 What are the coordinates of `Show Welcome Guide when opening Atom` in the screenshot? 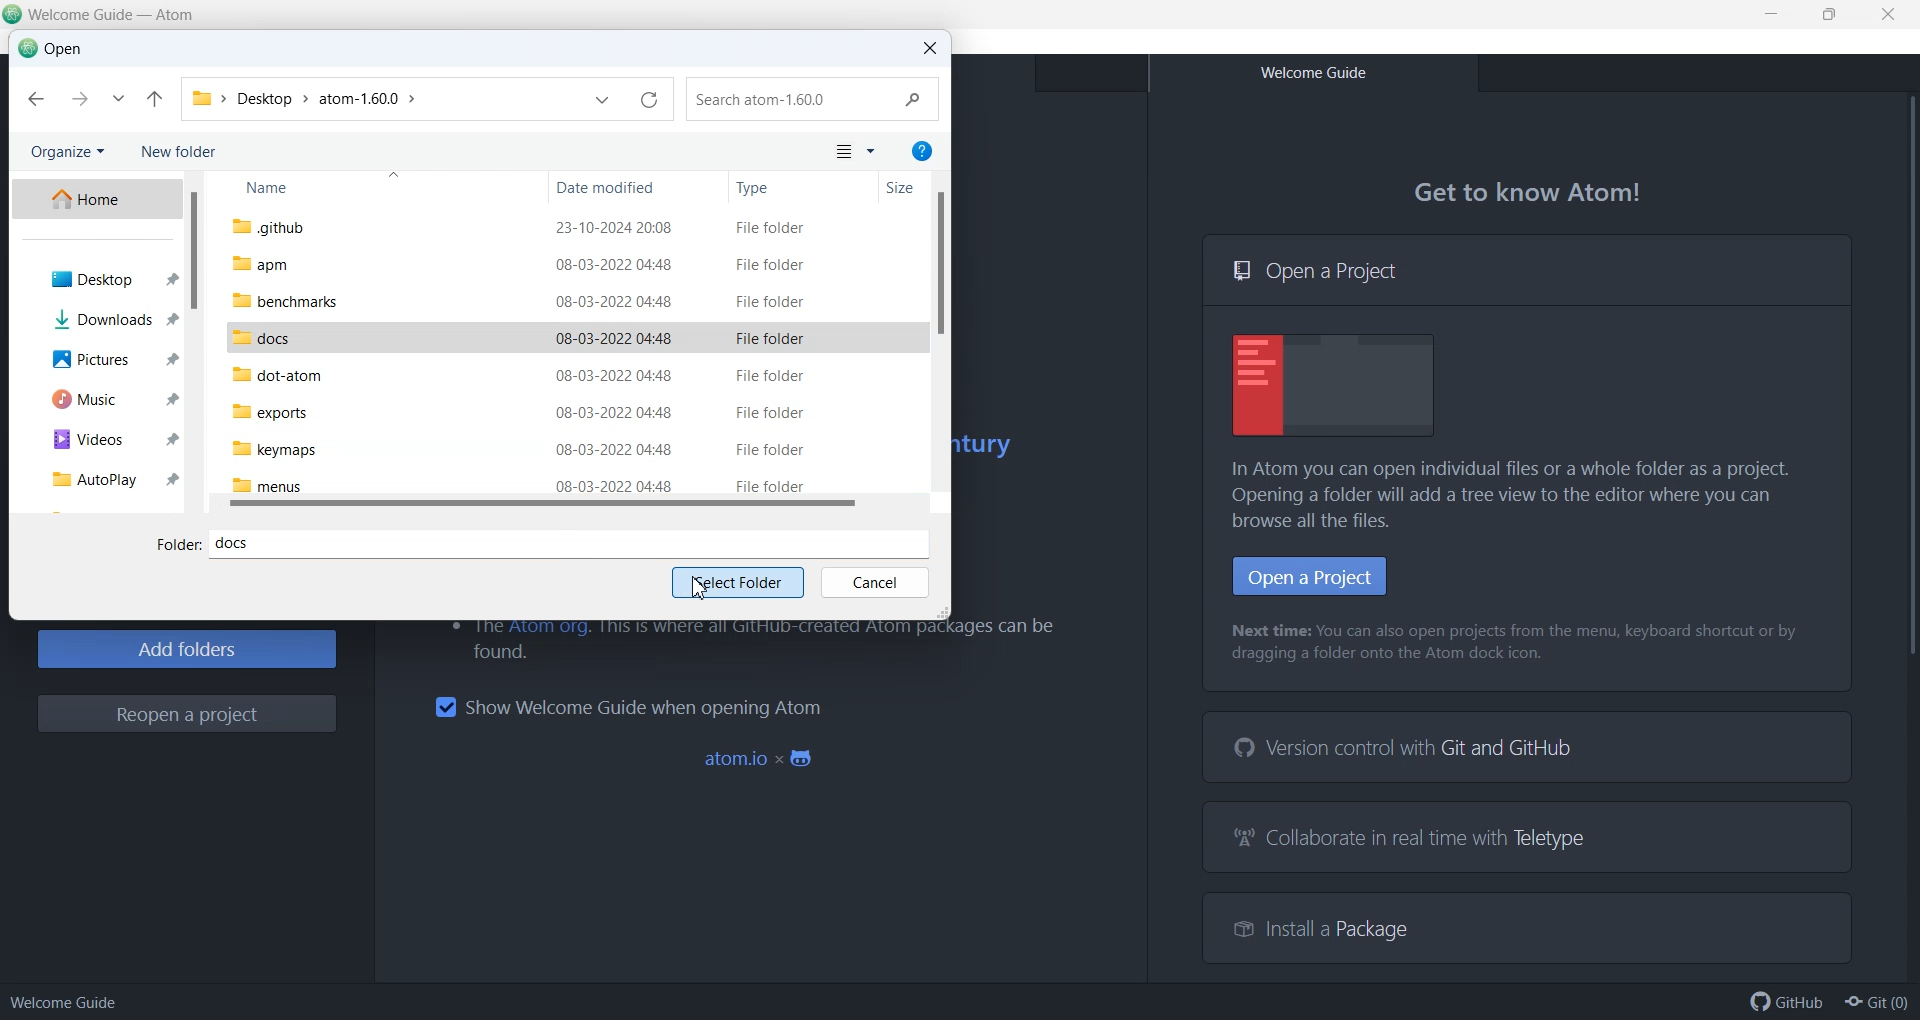 It's located at (627, 707).